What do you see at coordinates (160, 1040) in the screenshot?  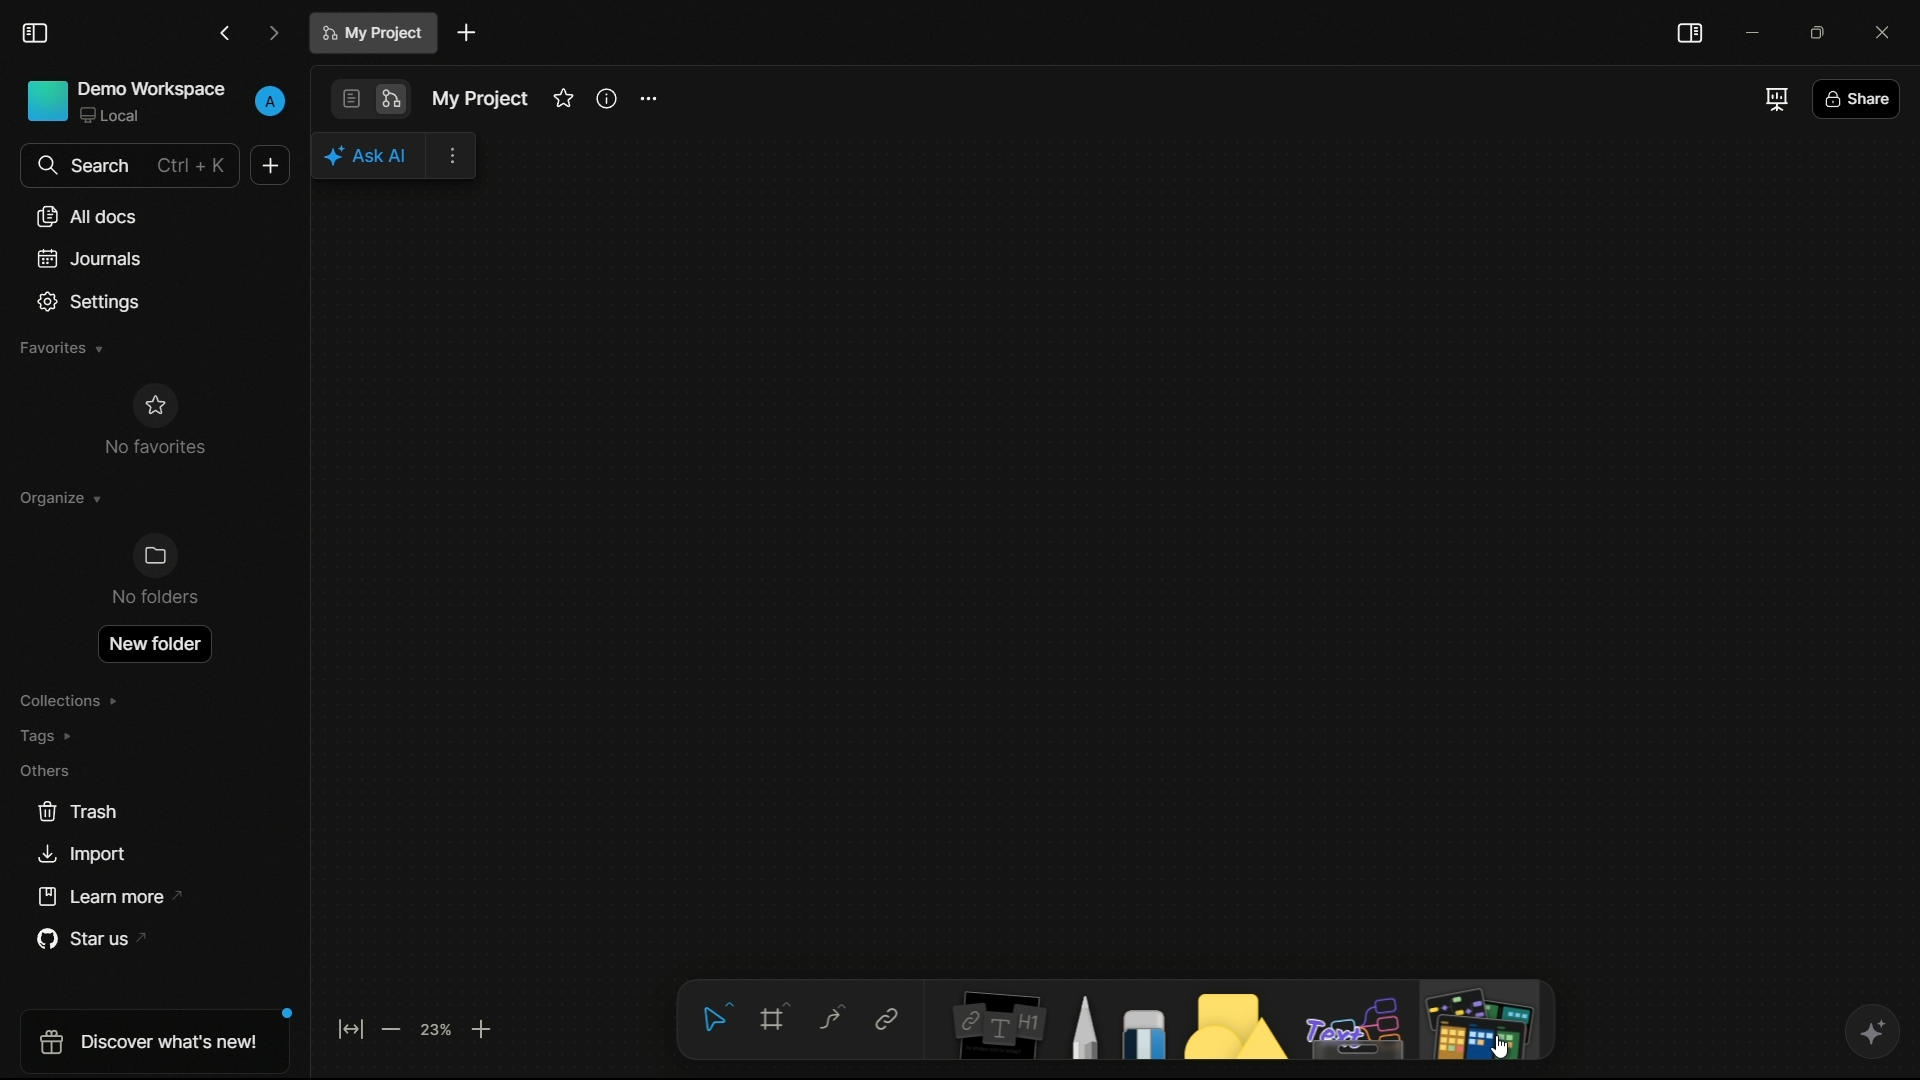 I see `discover what's new` at bounding box center [160, 1040].